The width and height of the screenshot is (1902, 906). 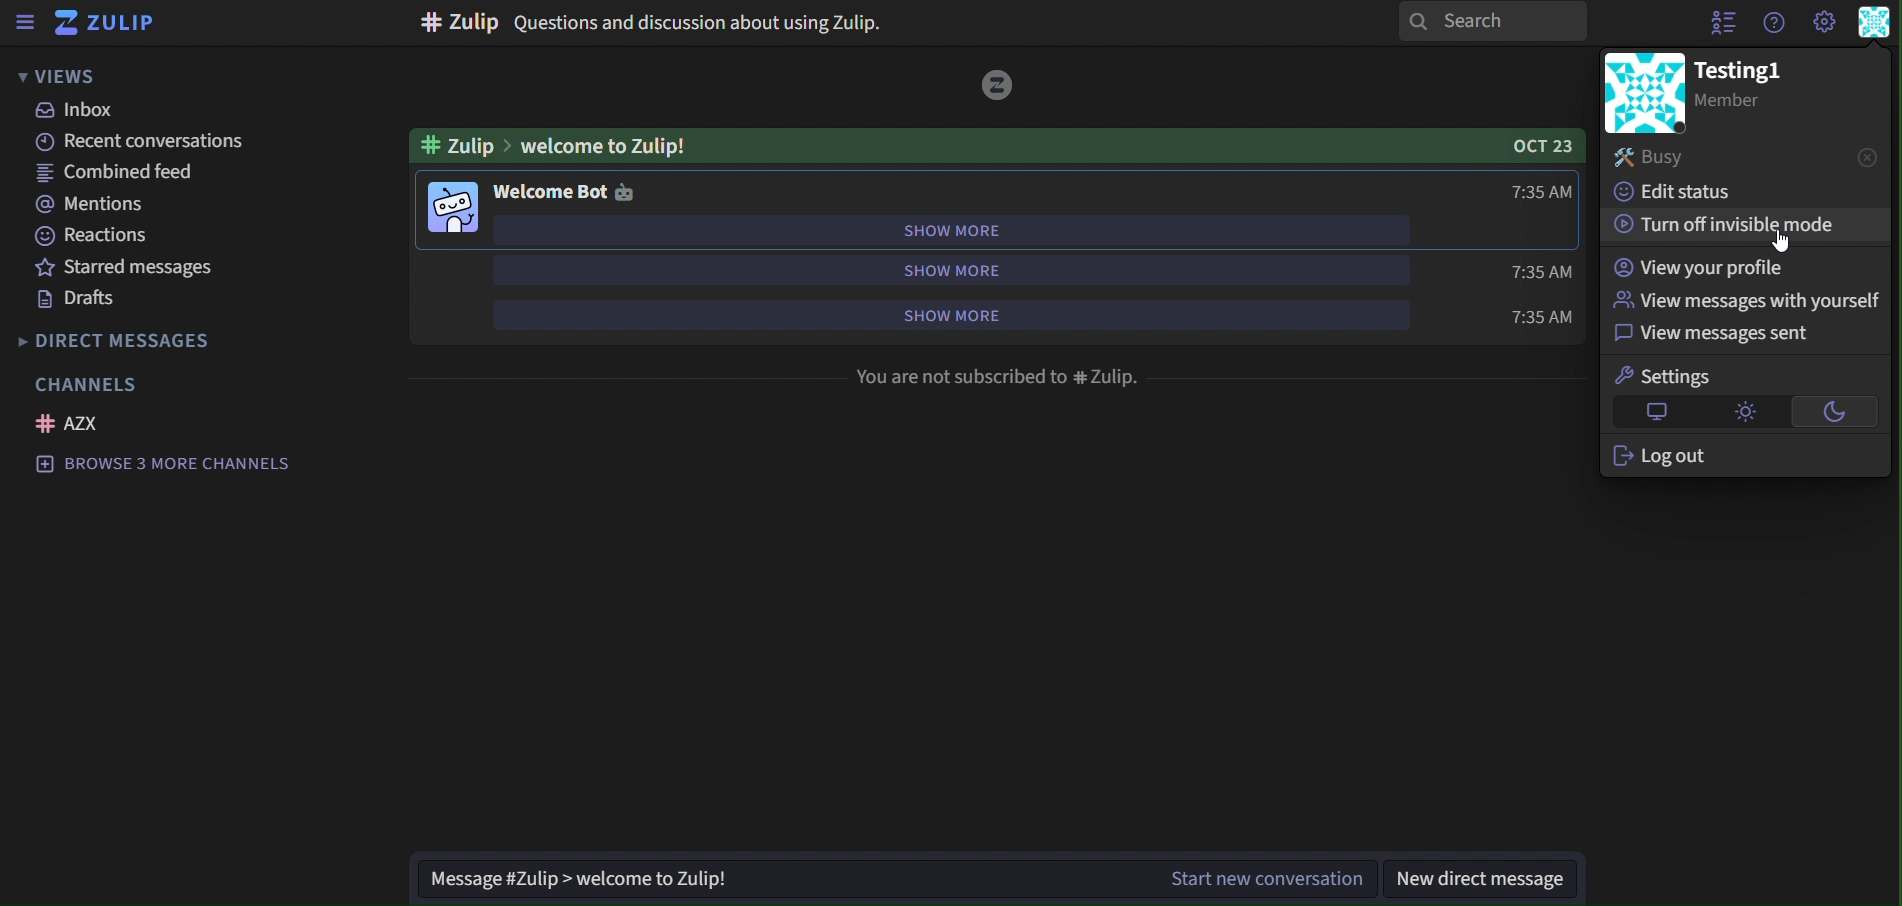 I want to click on default theme, so click(x=1657, y=412).